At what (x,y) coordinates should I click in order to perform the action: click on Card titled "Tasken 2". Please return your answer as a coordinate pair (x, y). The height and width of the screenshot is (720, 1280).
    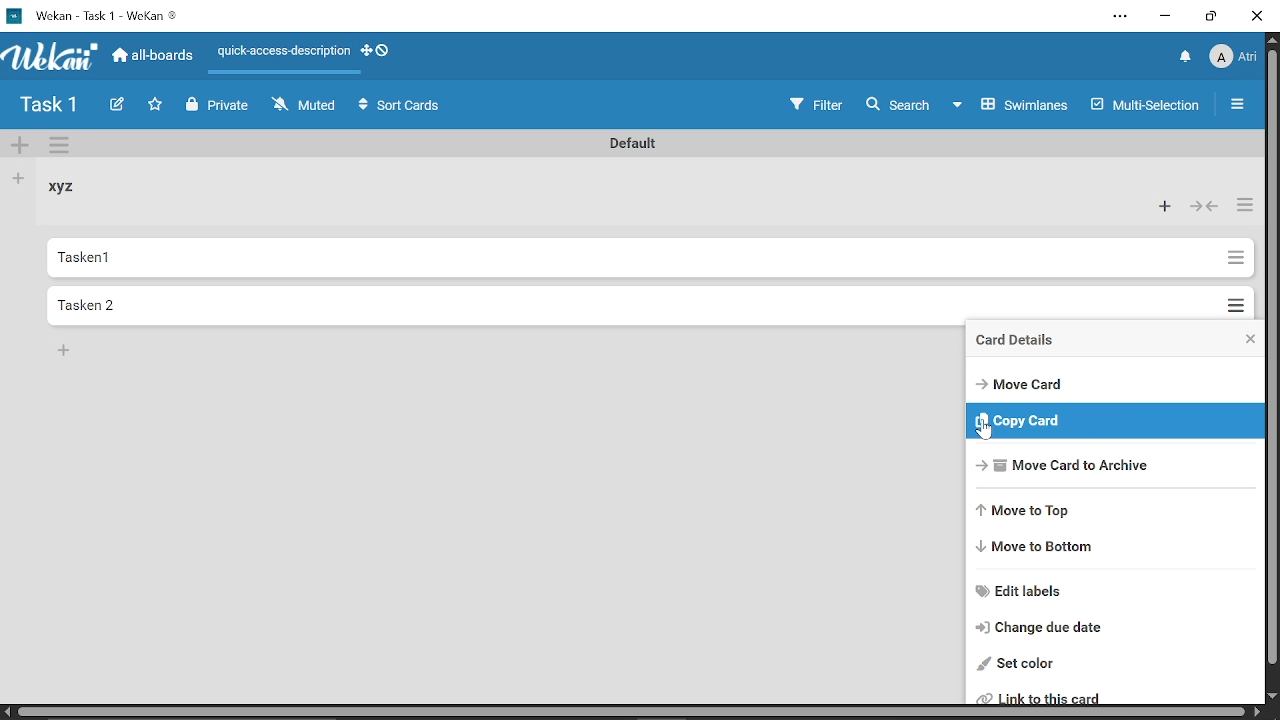
    Looking at the image, I should click on (623, 304).